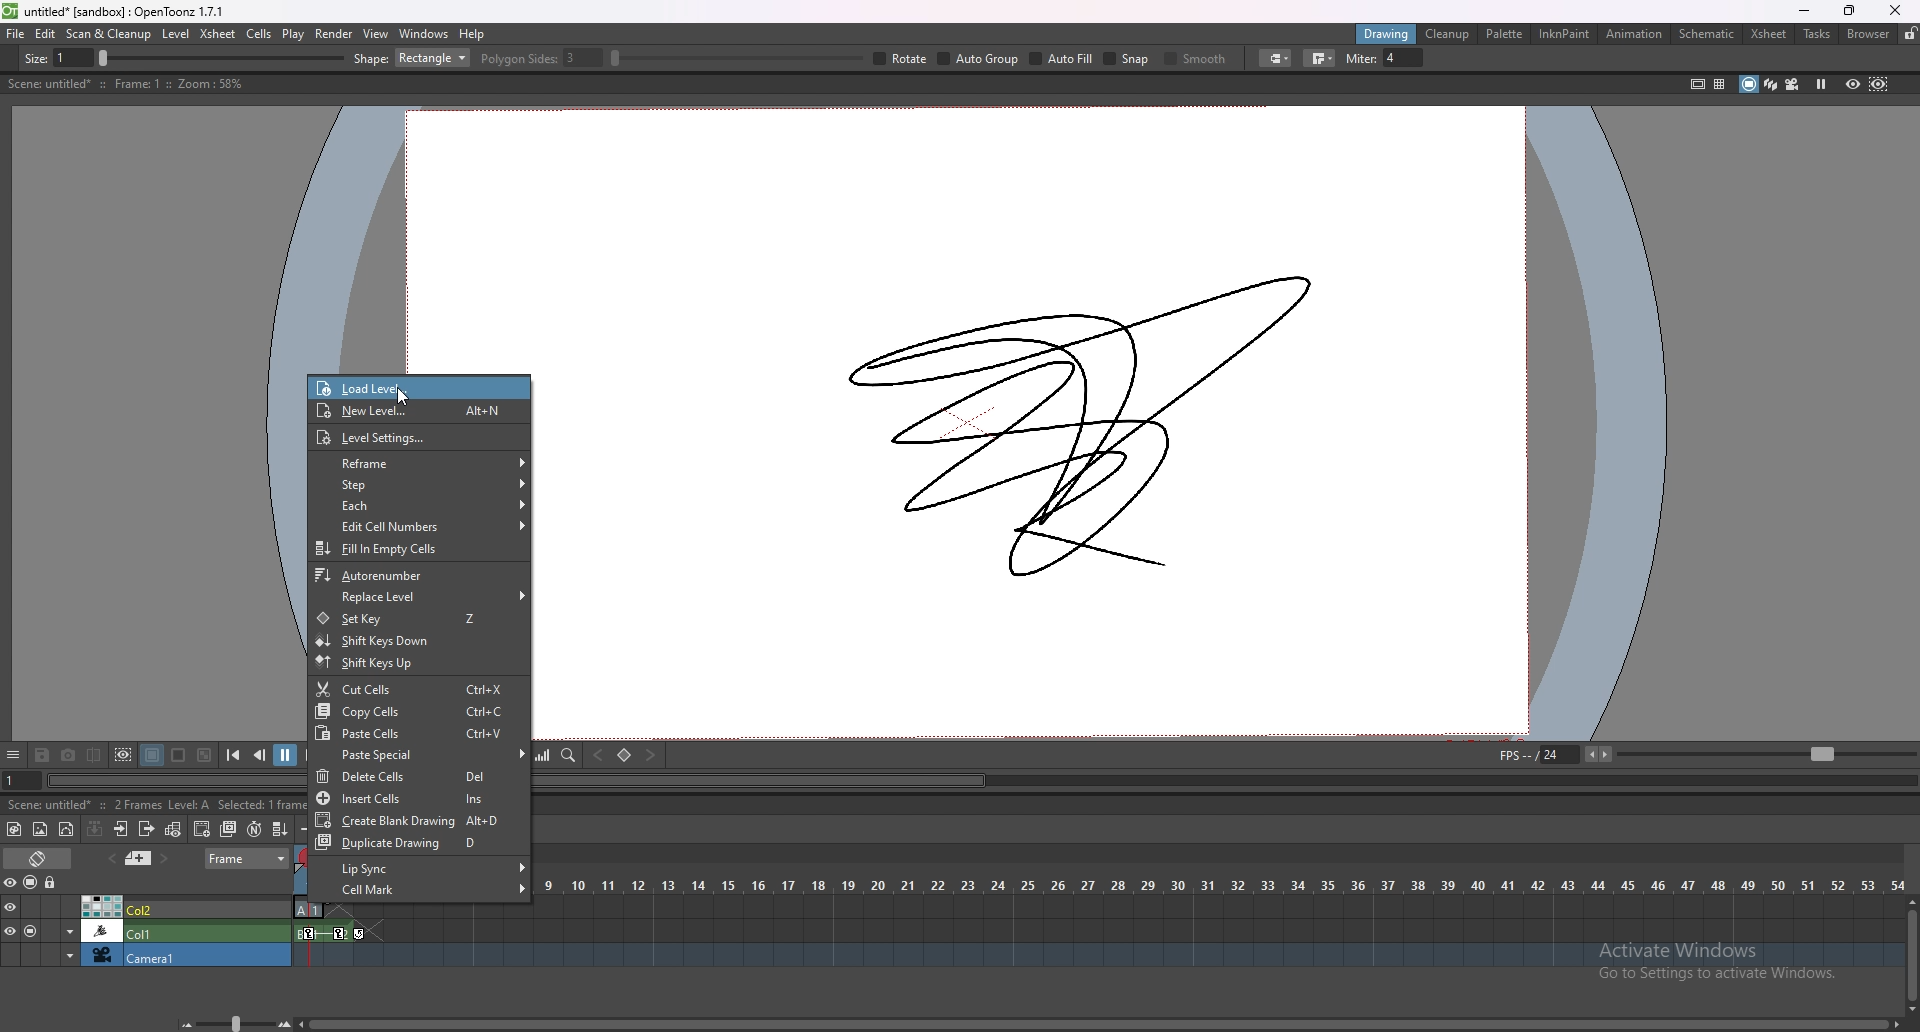 This screenshot has height=1032, width=1920. Describe the element at coordinates (178, 34) in the screenshot. I see `level` at that location.